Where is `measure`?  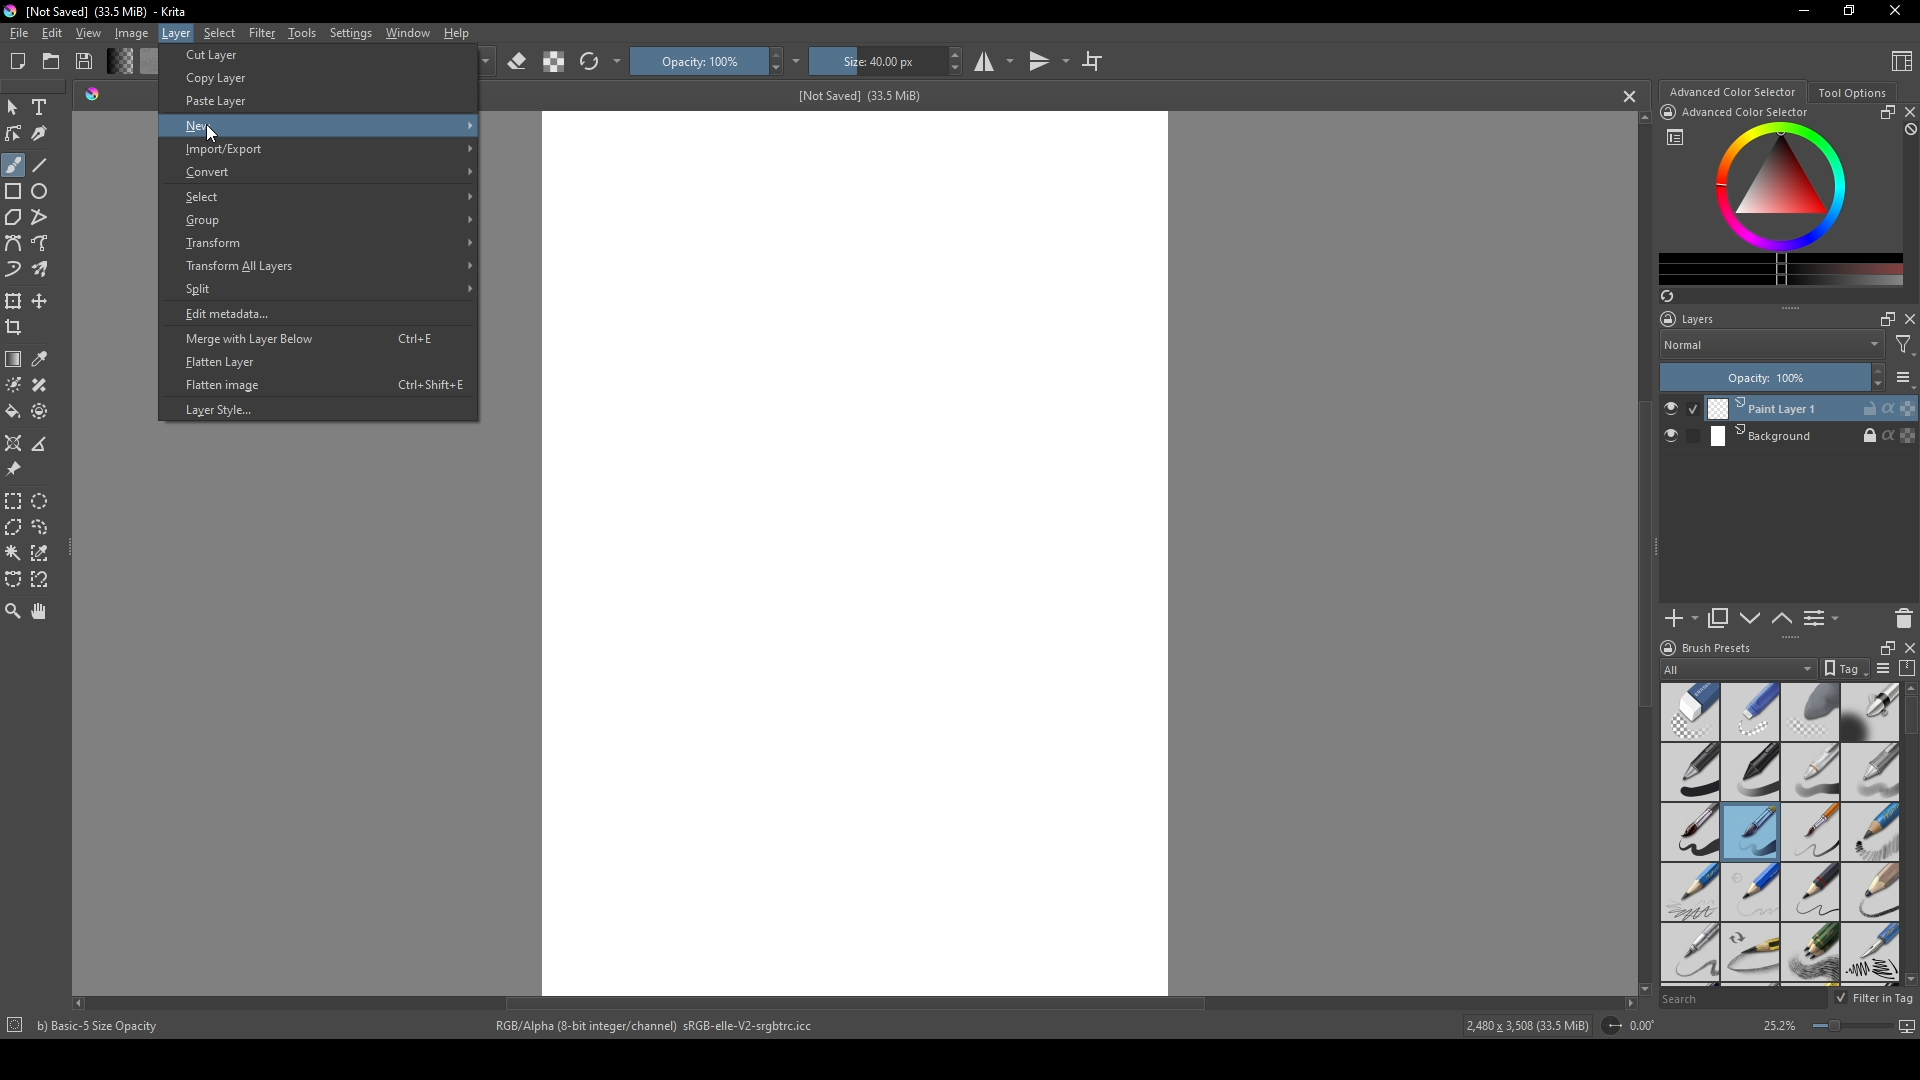
measure is located at coordinates (44, 444).